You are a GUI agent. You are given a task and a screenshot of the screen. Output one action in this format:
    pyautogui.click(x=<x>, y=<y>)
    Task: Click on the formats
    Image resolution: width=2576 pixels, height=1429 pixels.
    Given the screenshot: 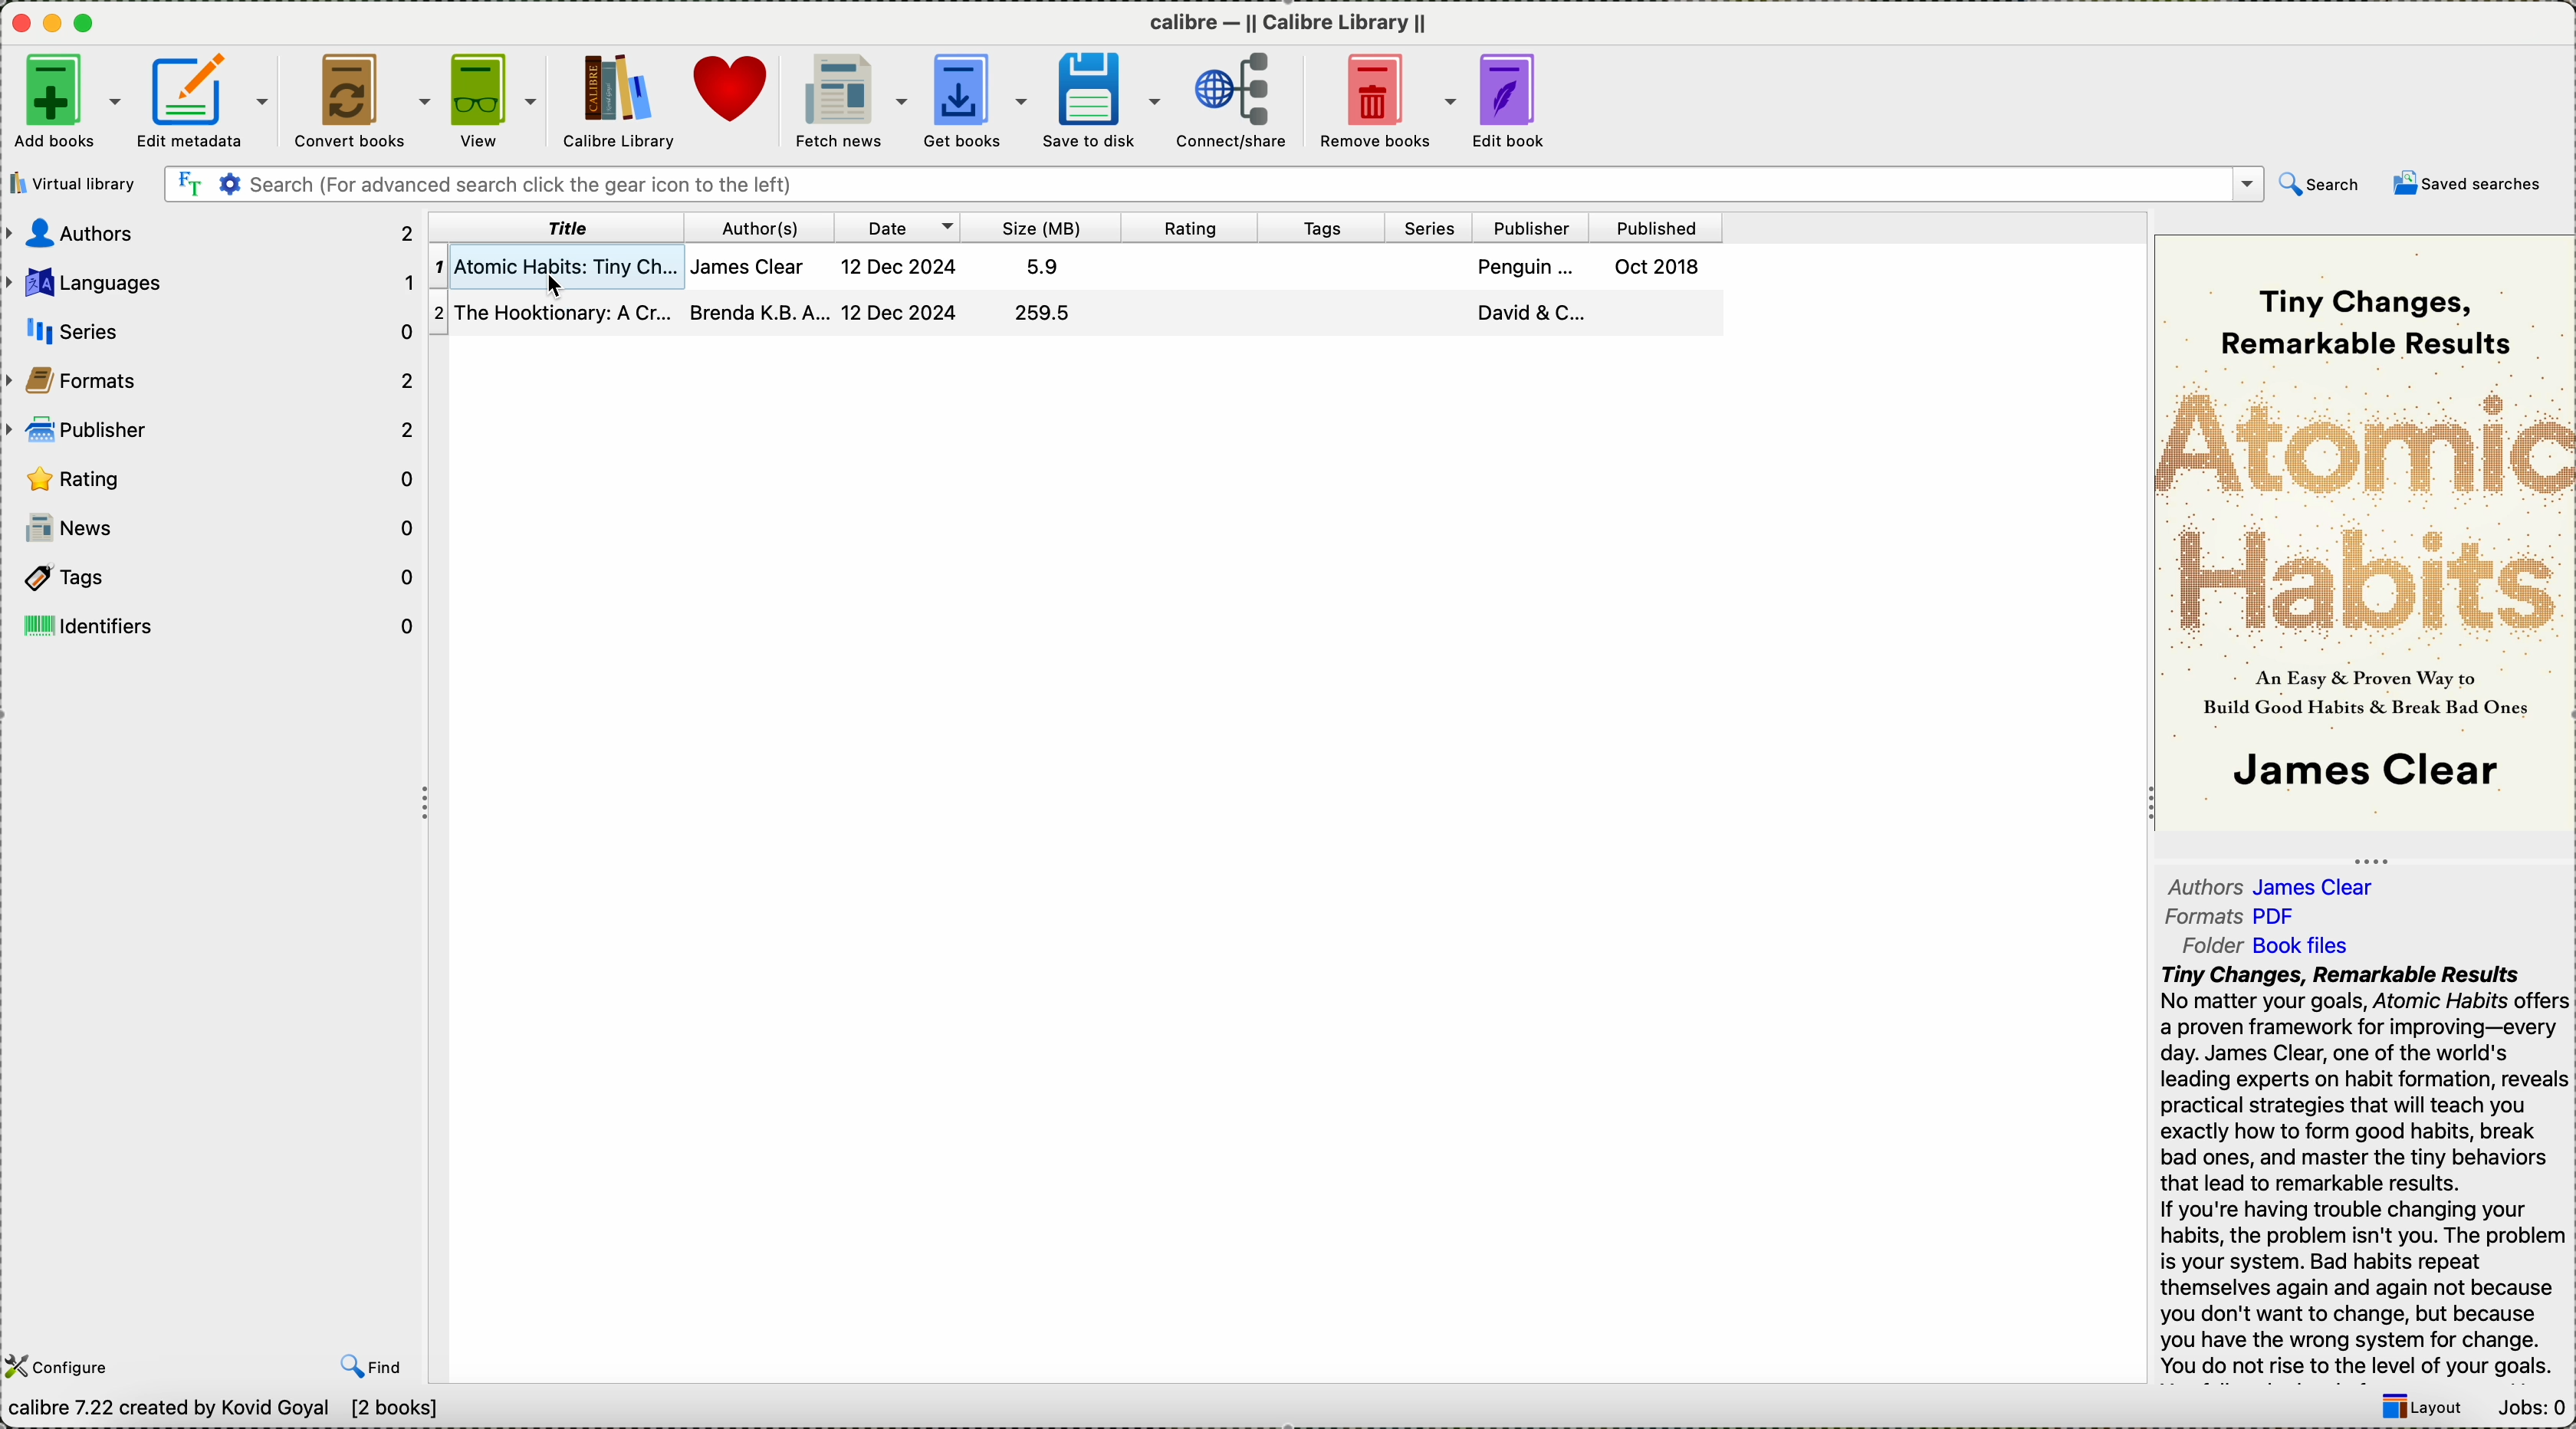 What is the action you would take?
    pyautogui.click(x=214, y=380)
    